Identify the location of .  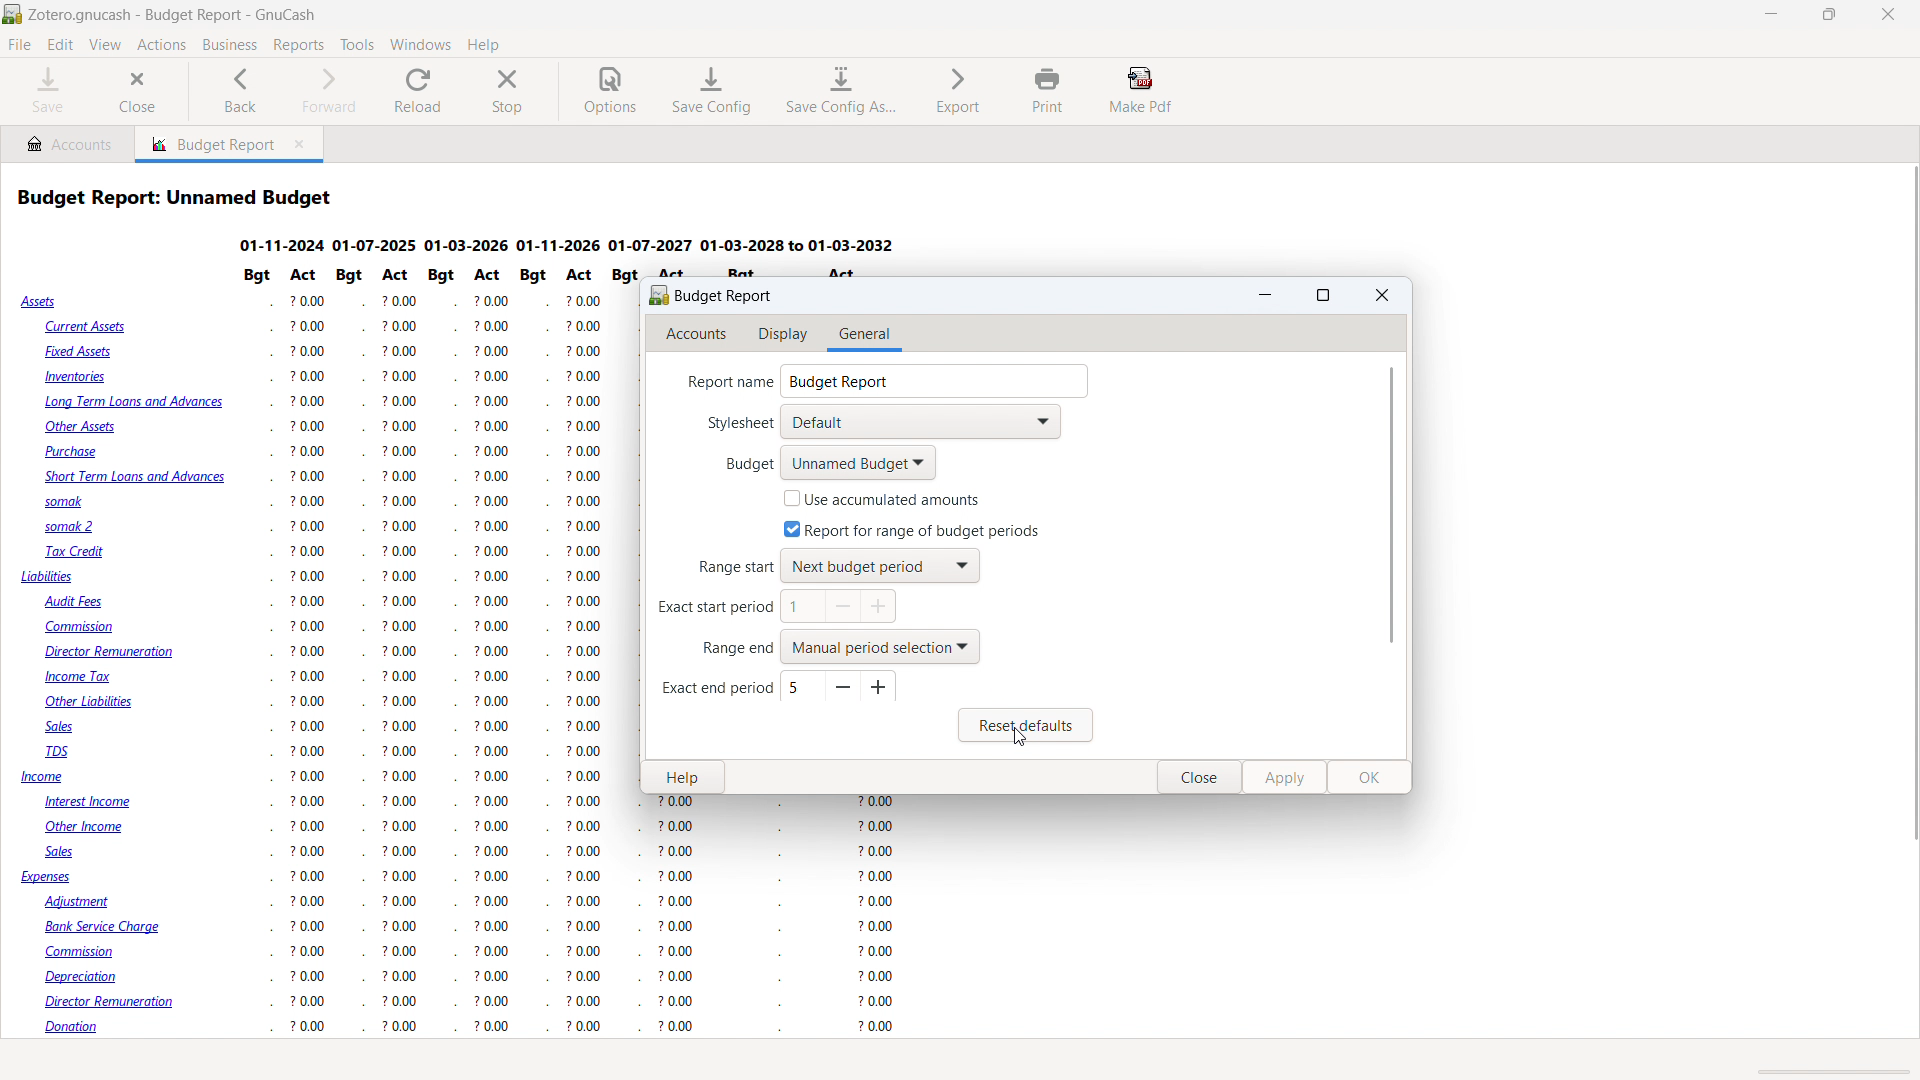
(422, 656).